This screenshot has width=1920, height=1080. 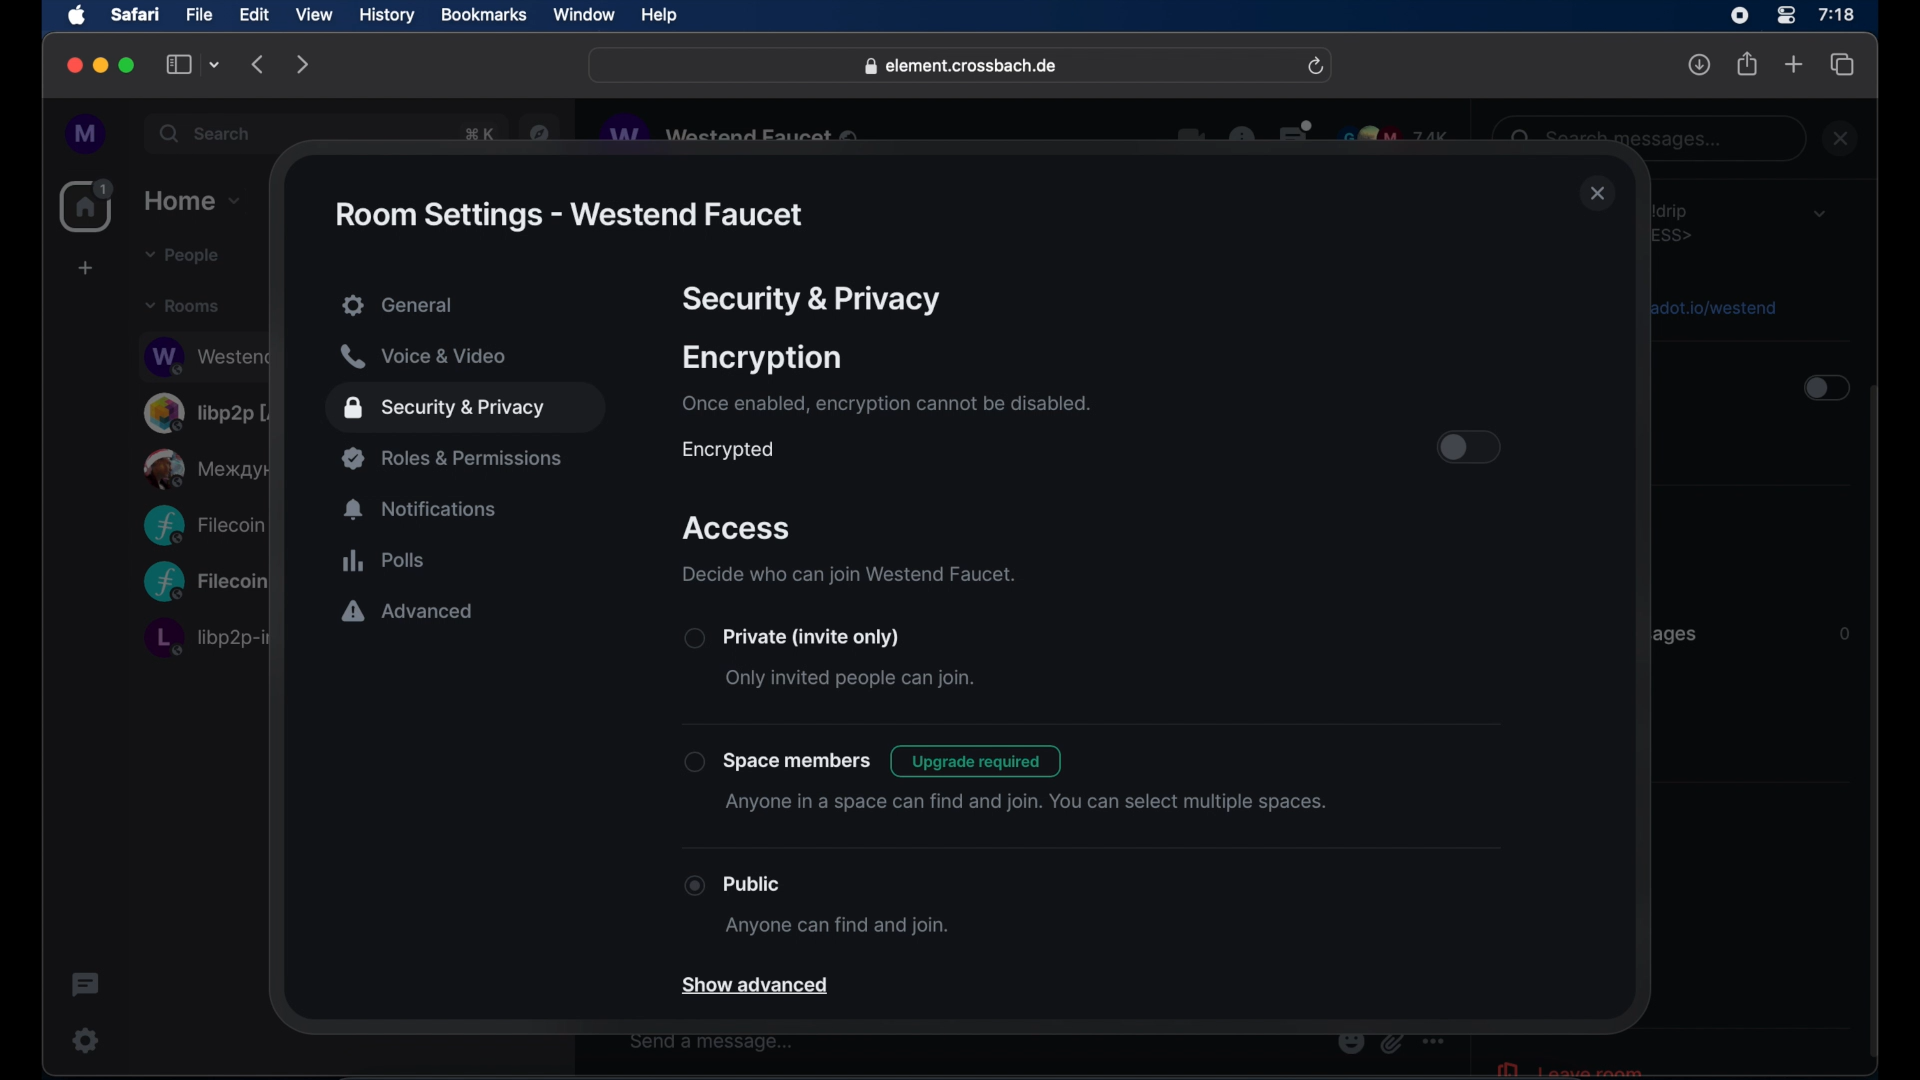 What do you see at coordinates (87, 135) in the screenshot?
I see `profile` at bounding box center [87, 135].